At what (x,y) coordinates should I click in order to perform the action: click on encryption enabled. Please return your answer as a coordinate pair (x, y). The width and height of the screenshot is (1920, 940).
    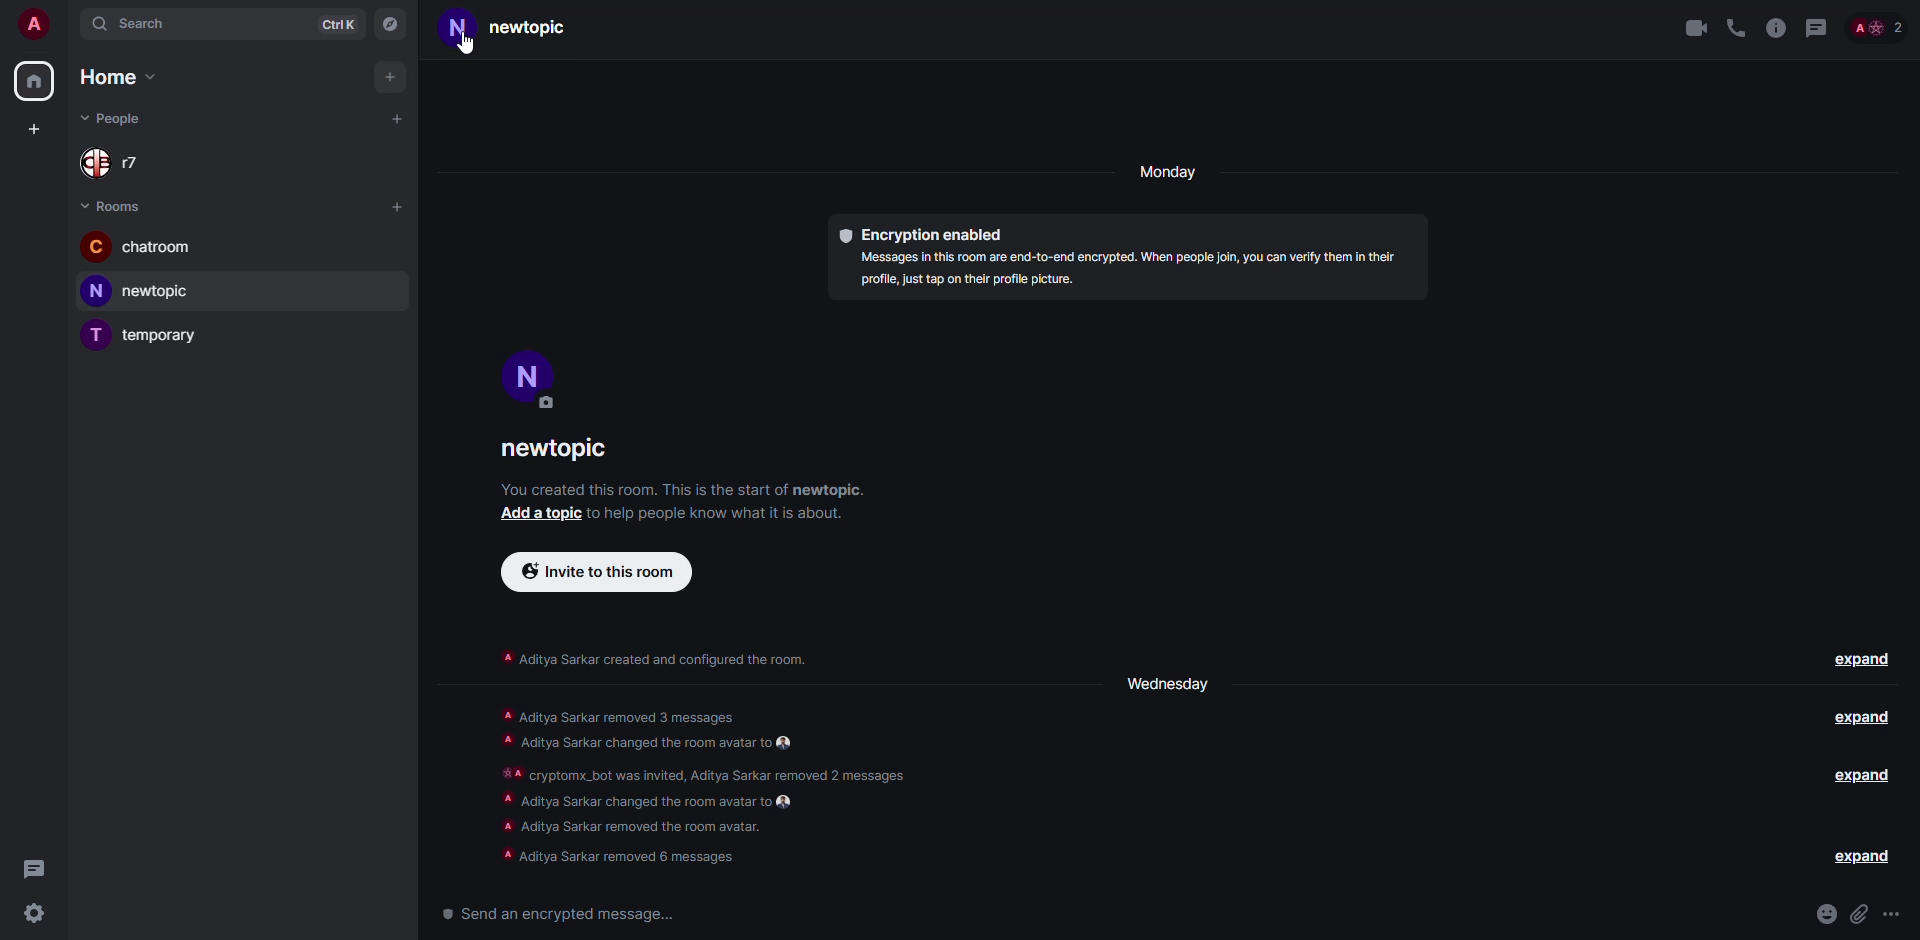
    Looking at the image, I should click on (922, 232).